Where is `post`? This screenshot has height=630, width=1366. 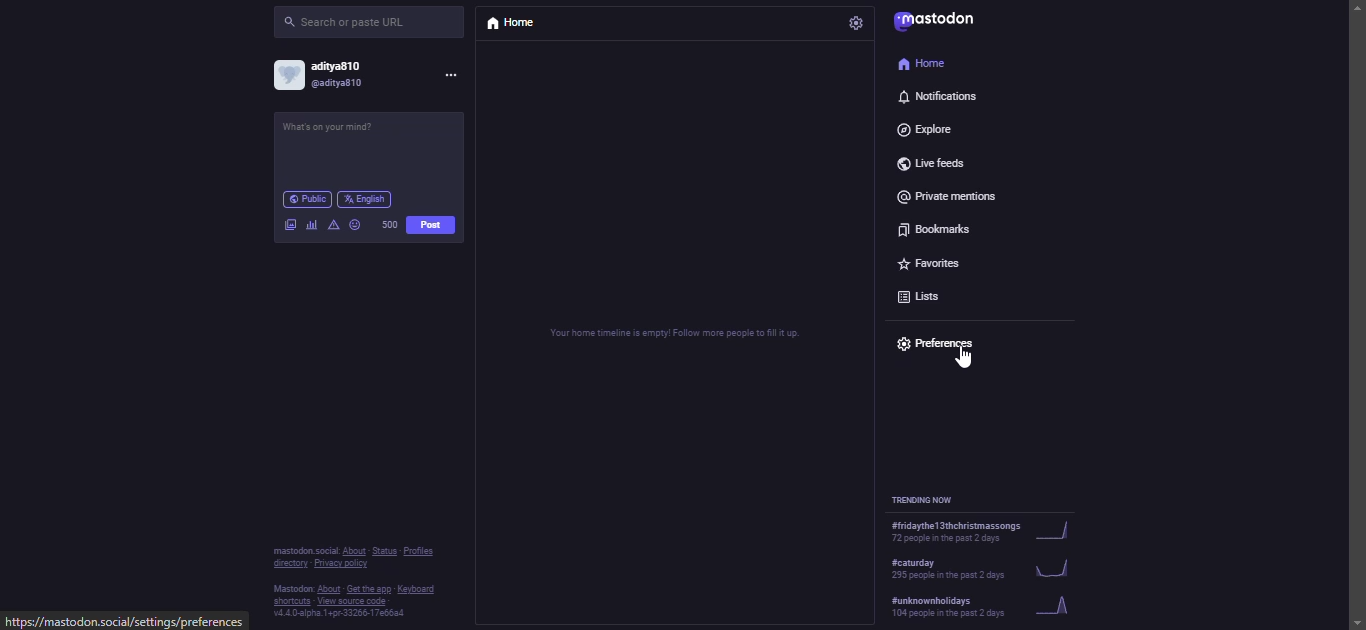 post is located at coordinates (344, 132).